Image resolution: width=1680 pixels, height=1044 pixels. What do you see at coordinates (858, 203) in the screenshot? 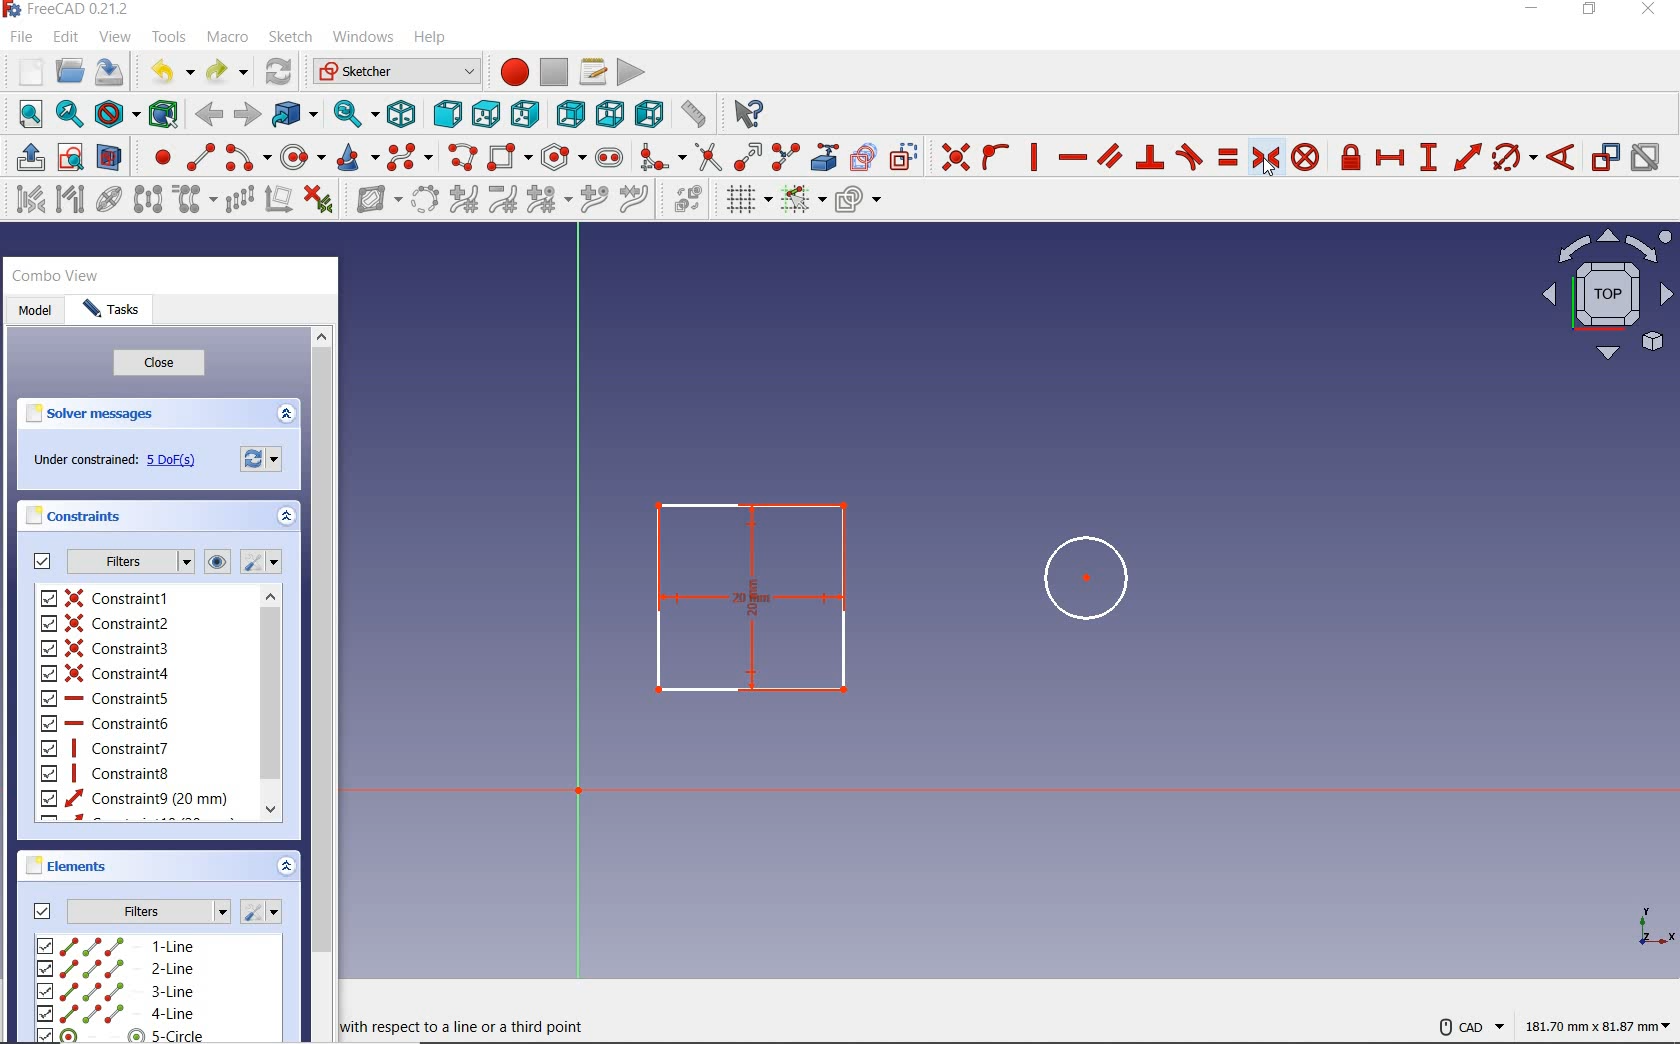
I see `configure rendering order` at bounding box center [858, 203].